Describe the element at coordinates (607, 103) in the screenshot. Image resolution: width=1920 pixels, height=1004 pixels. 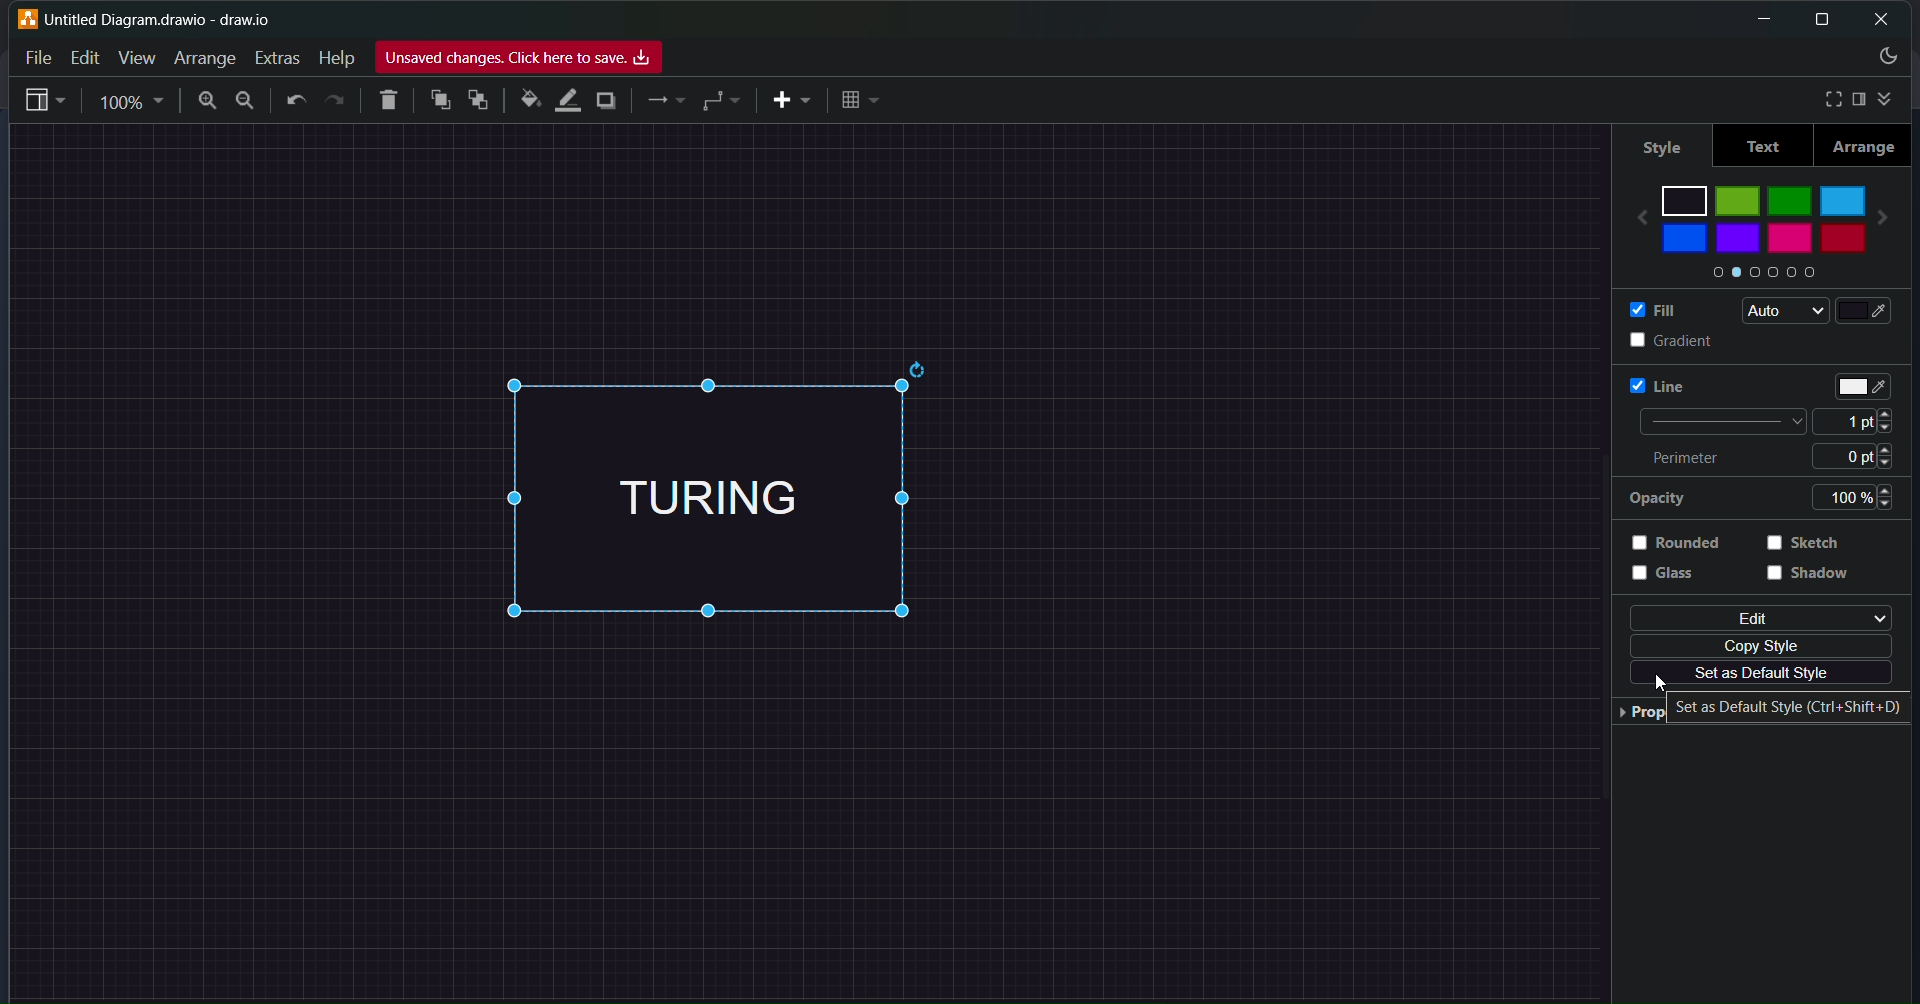
I see `shadow` at that location.